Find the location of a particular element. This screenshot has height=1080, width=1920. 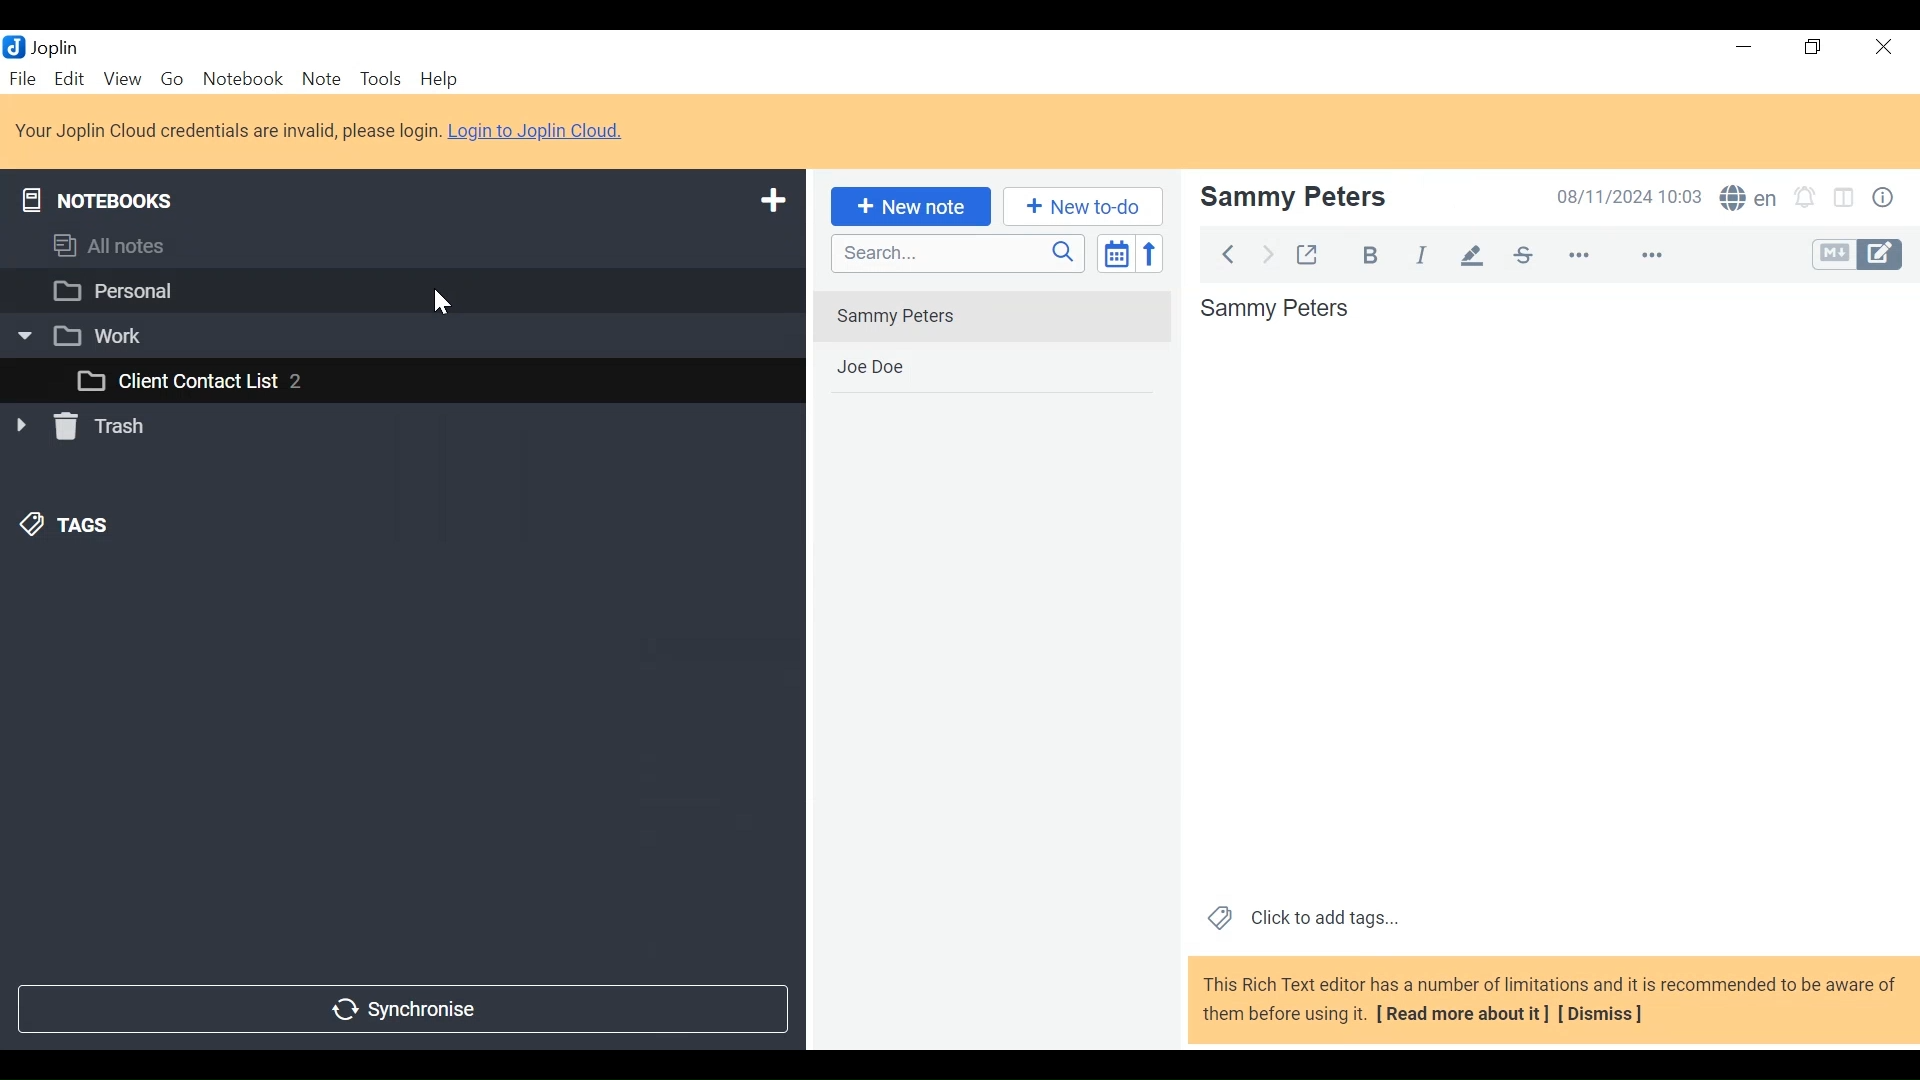

Bold is located at coordinates (1371, 256).